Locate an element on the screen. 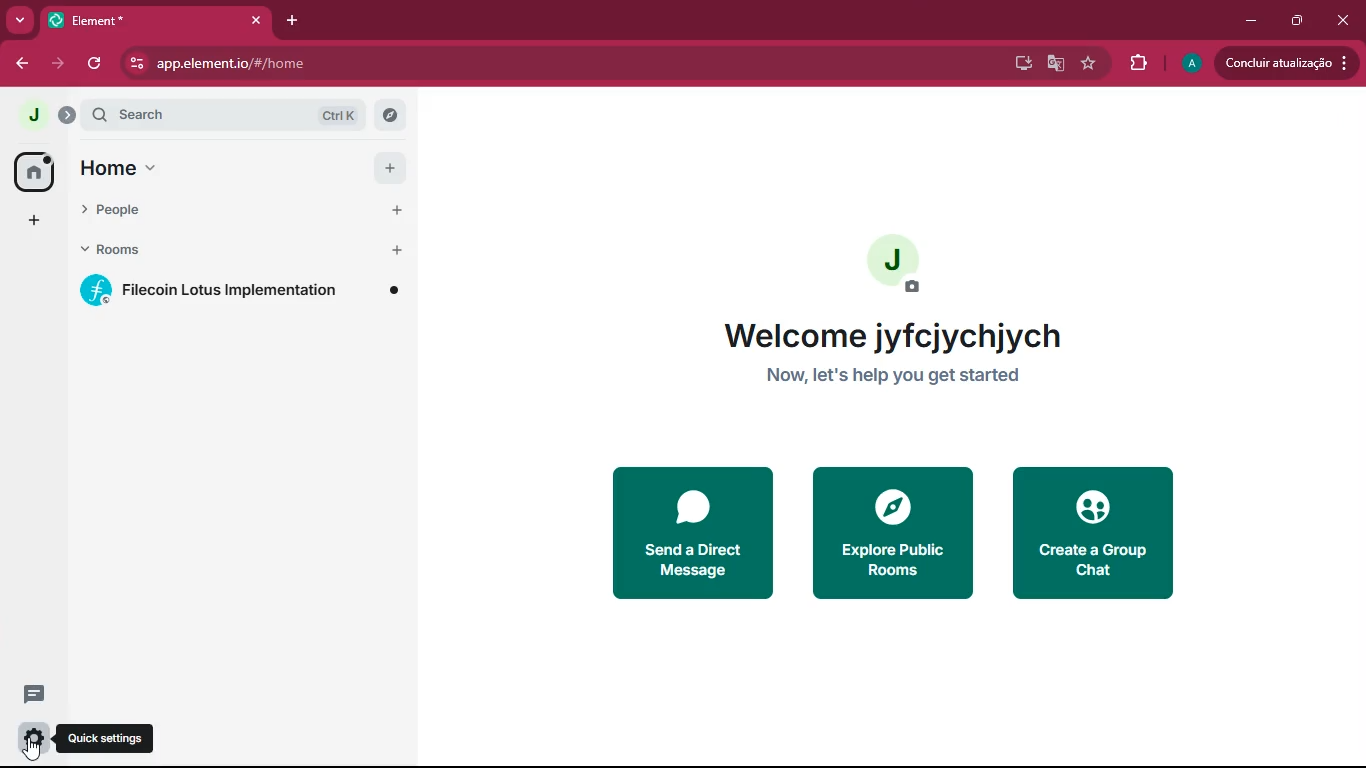 The width and height of the screenshot is (1366, 768). comments is located at coordinates (35, 686).